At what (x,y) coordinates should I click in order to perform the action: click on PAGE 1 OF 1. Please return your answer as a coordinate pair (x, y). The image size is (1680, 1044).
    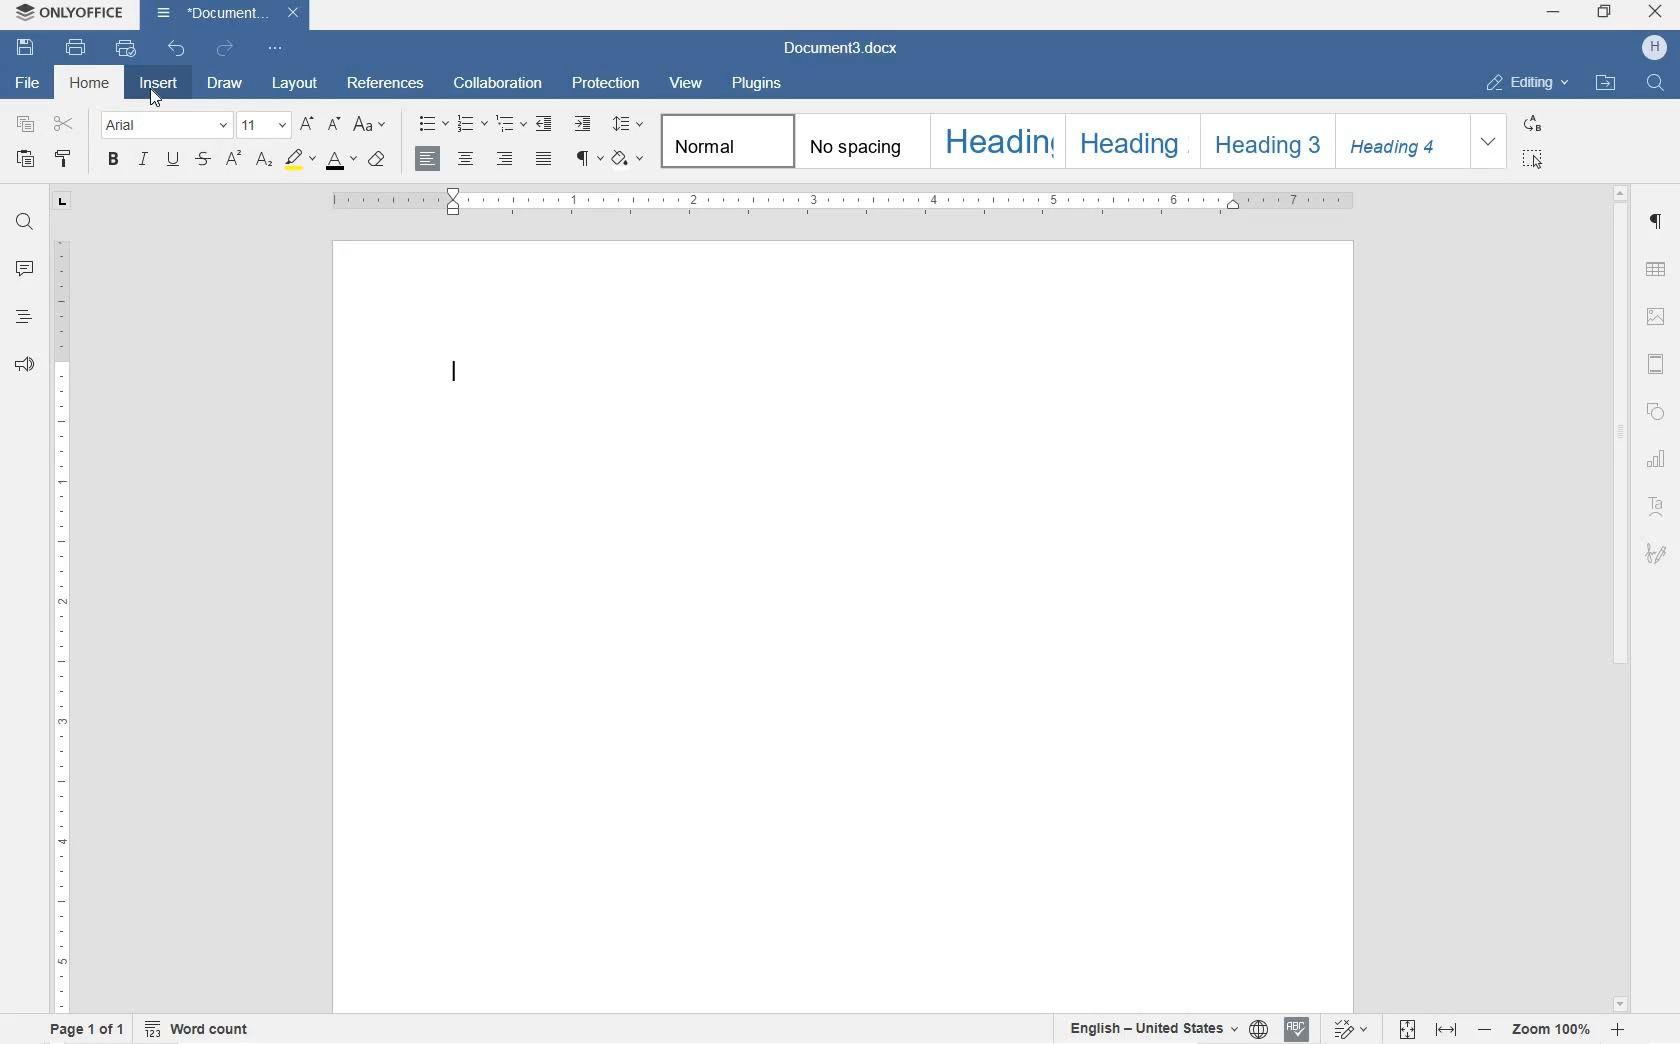
    Looking at the image, I should click on (82, 1030).